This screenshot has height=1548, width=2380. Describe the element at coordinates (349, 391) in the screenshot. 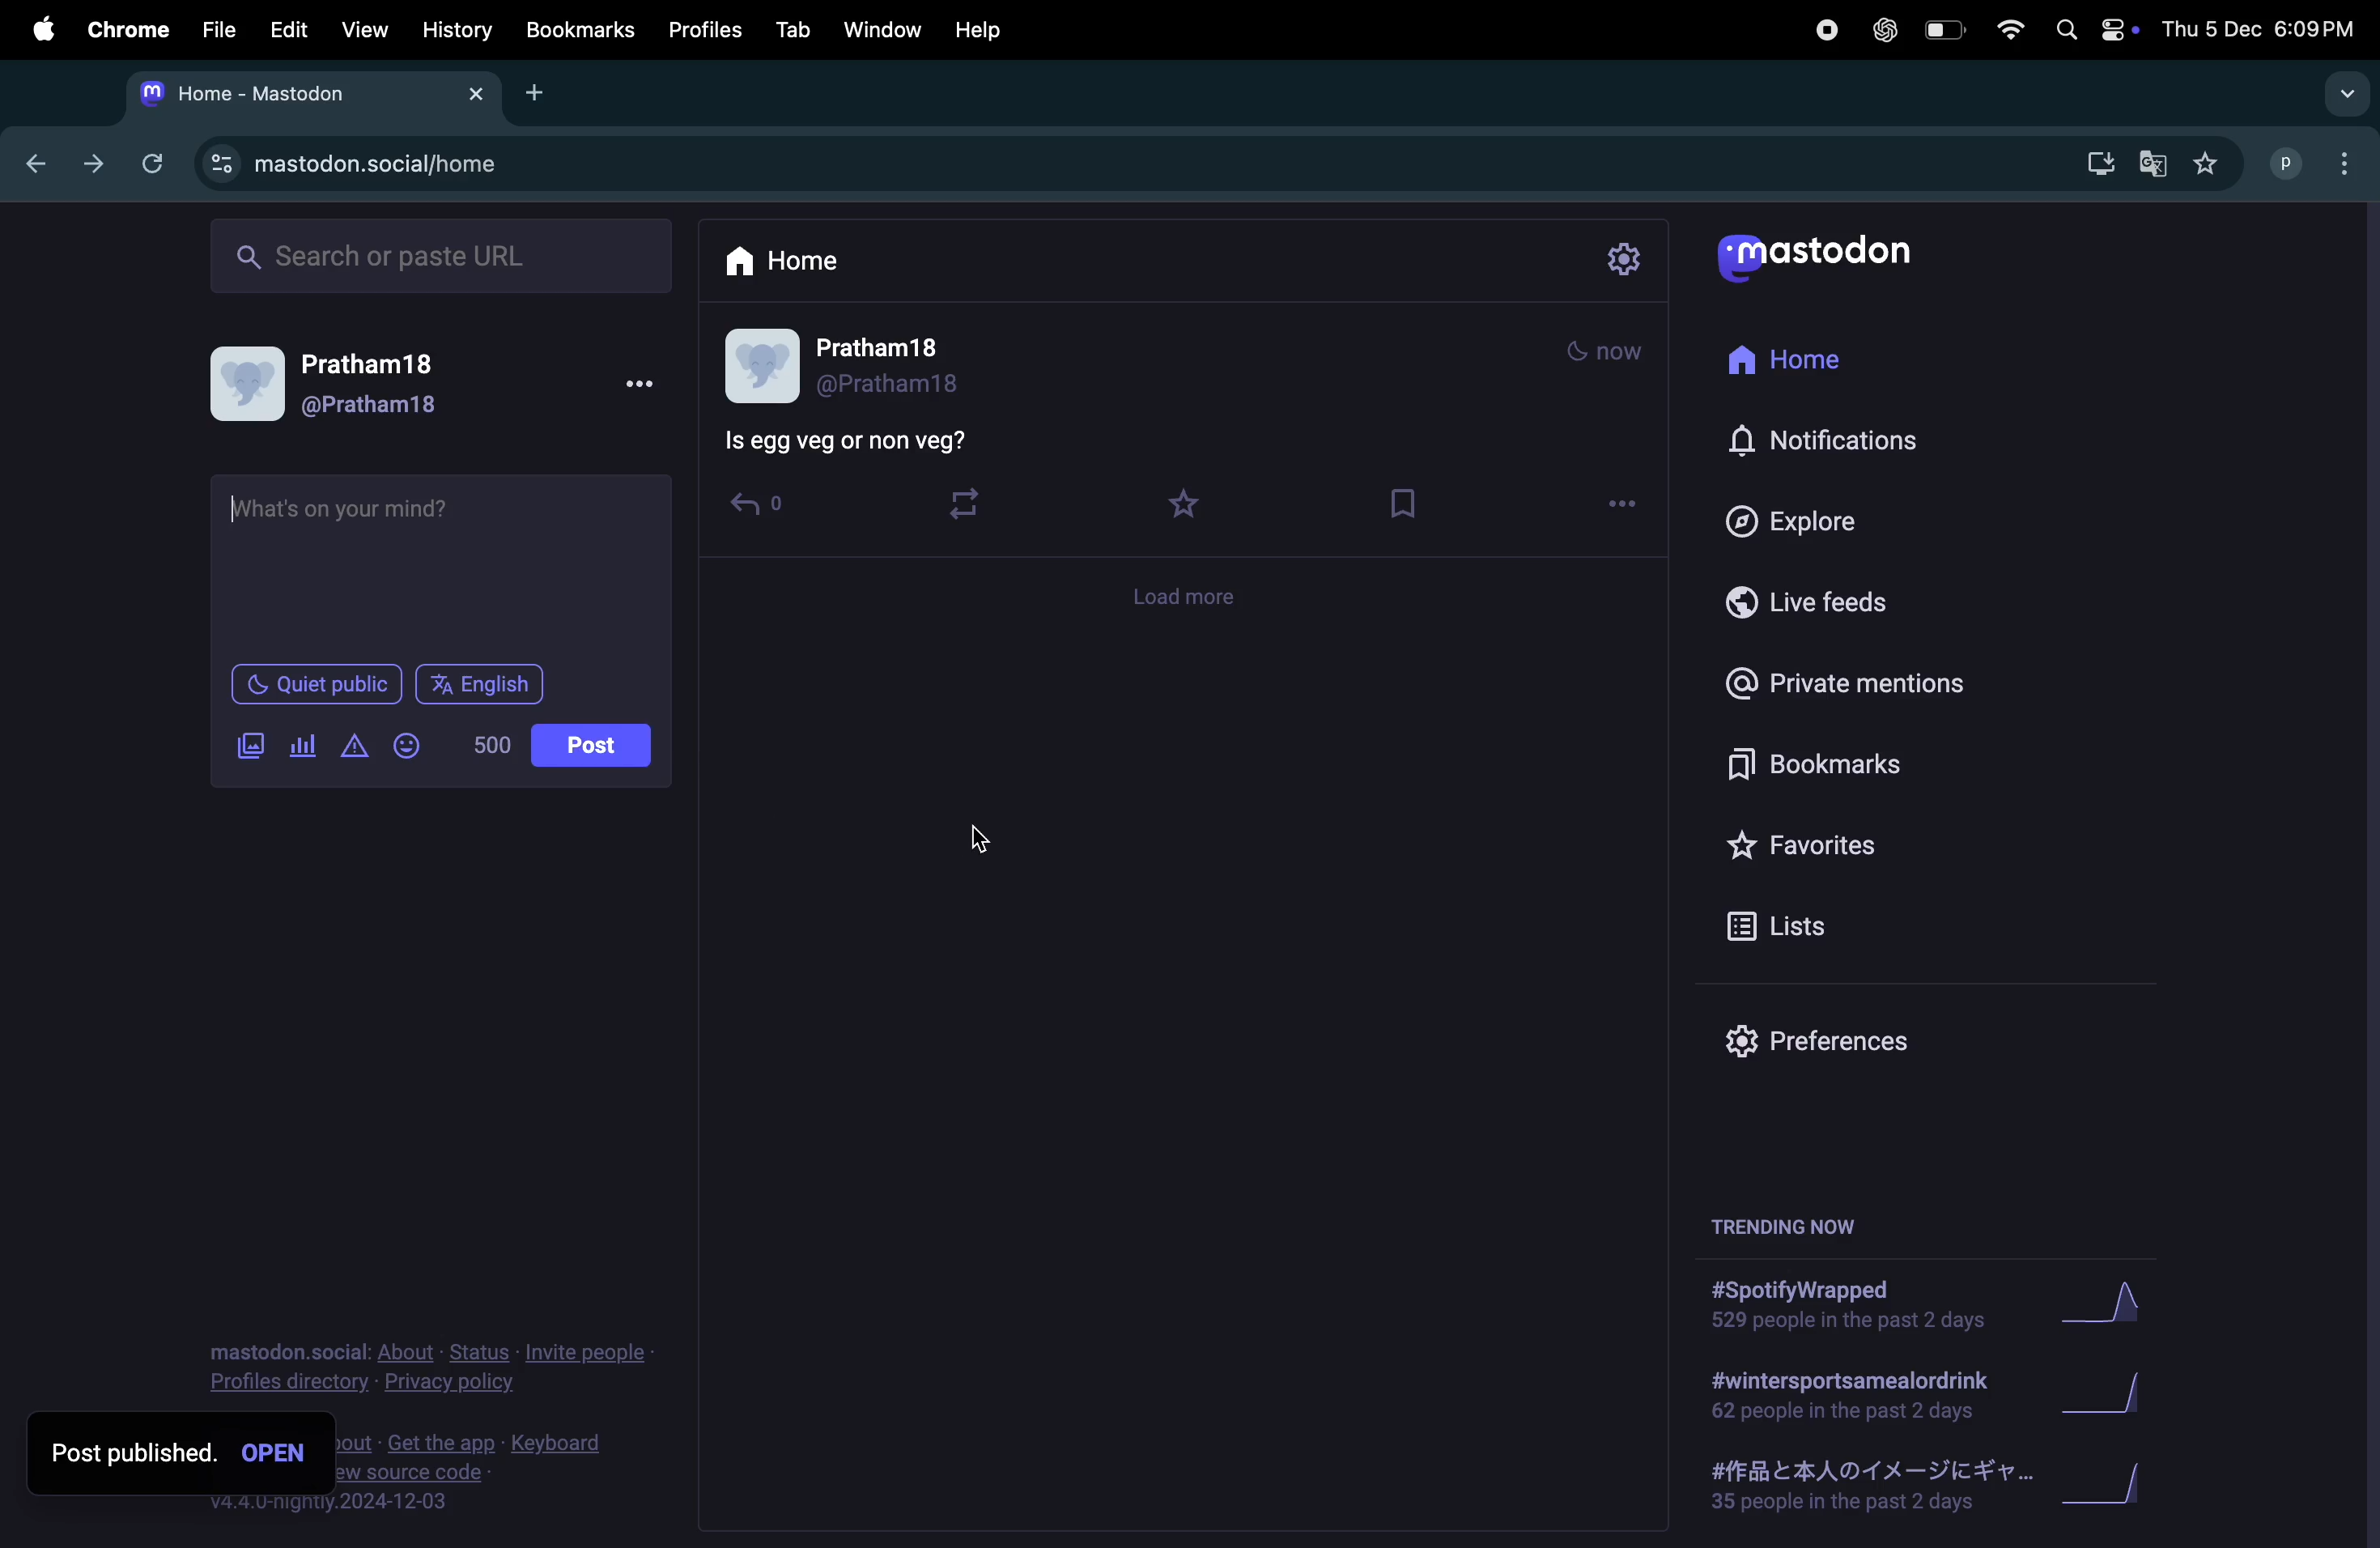

I see `user profile` at that location.